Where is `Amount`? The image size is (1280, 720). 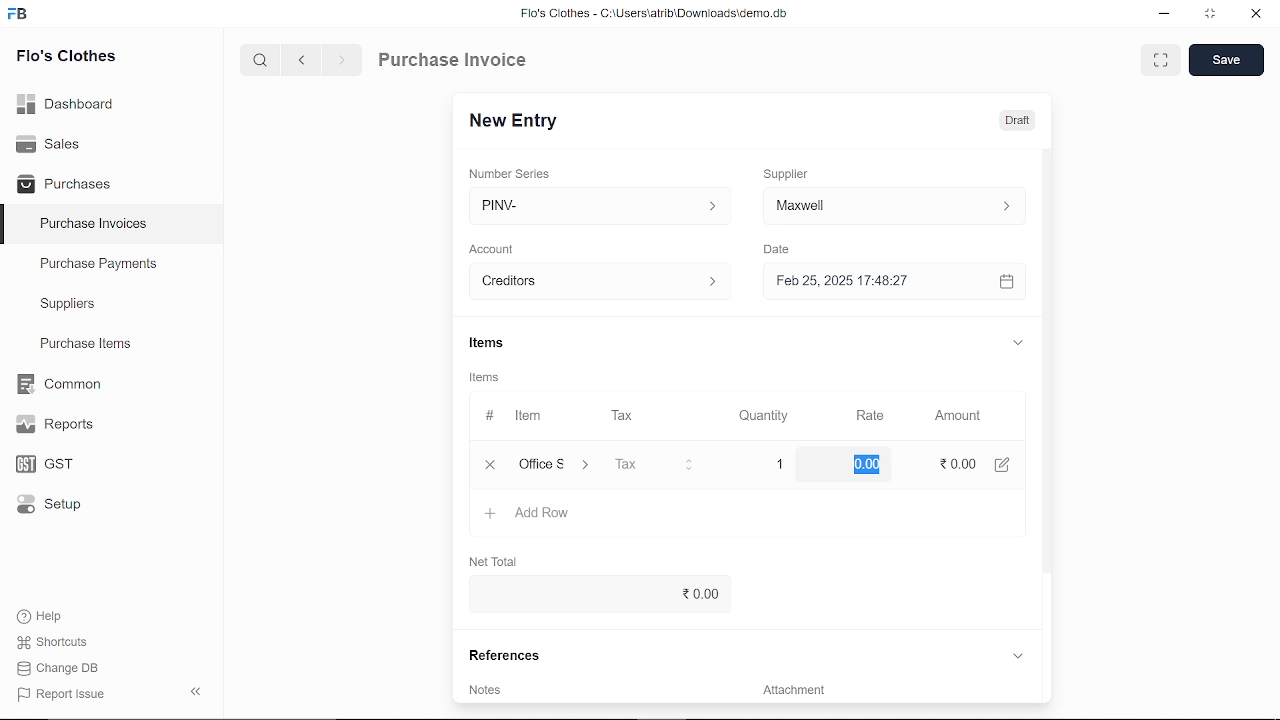 Amount is located at coordinates (956, 414).